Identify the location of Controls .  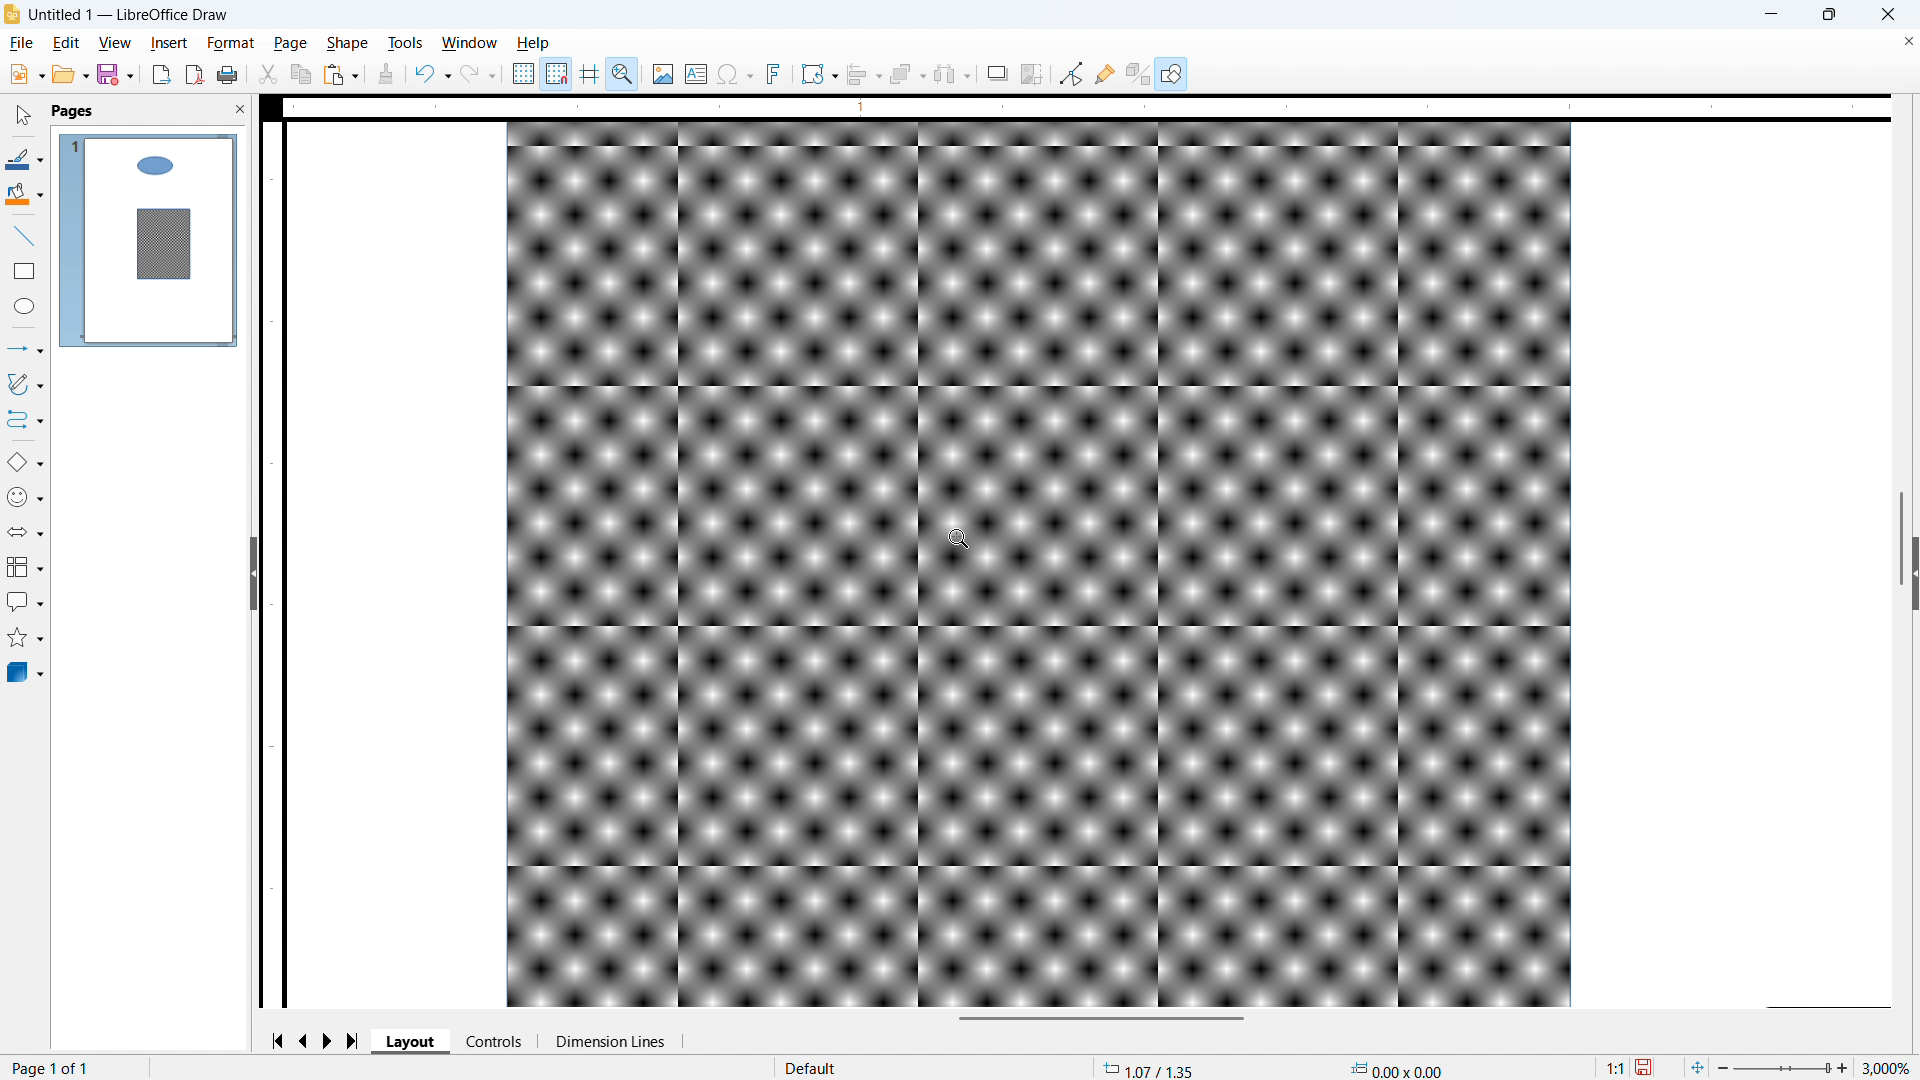
(496, 1042).